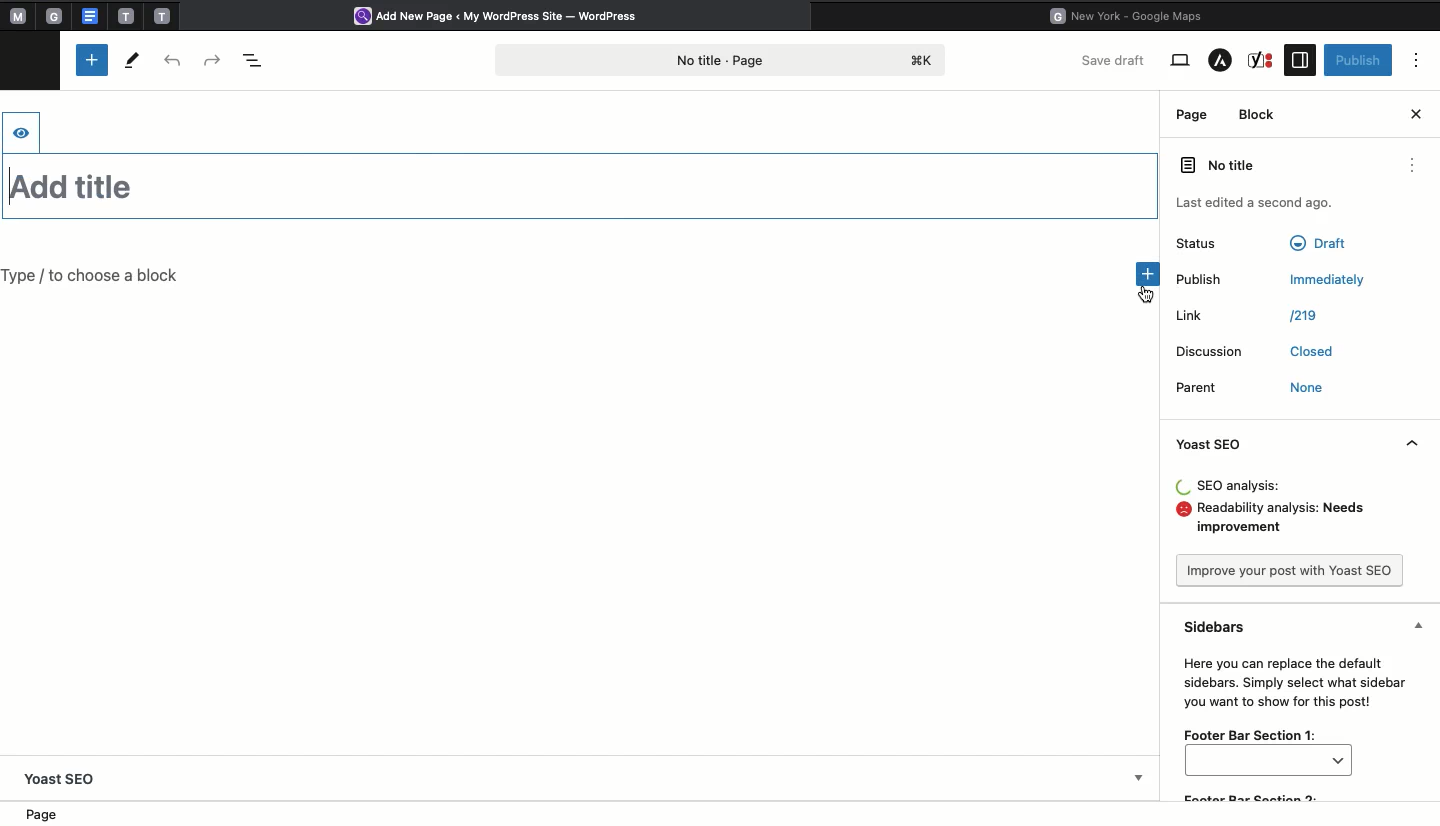 The width and height of the screenshot is (1440, 826). I want to click on tab, so click(164, 15).